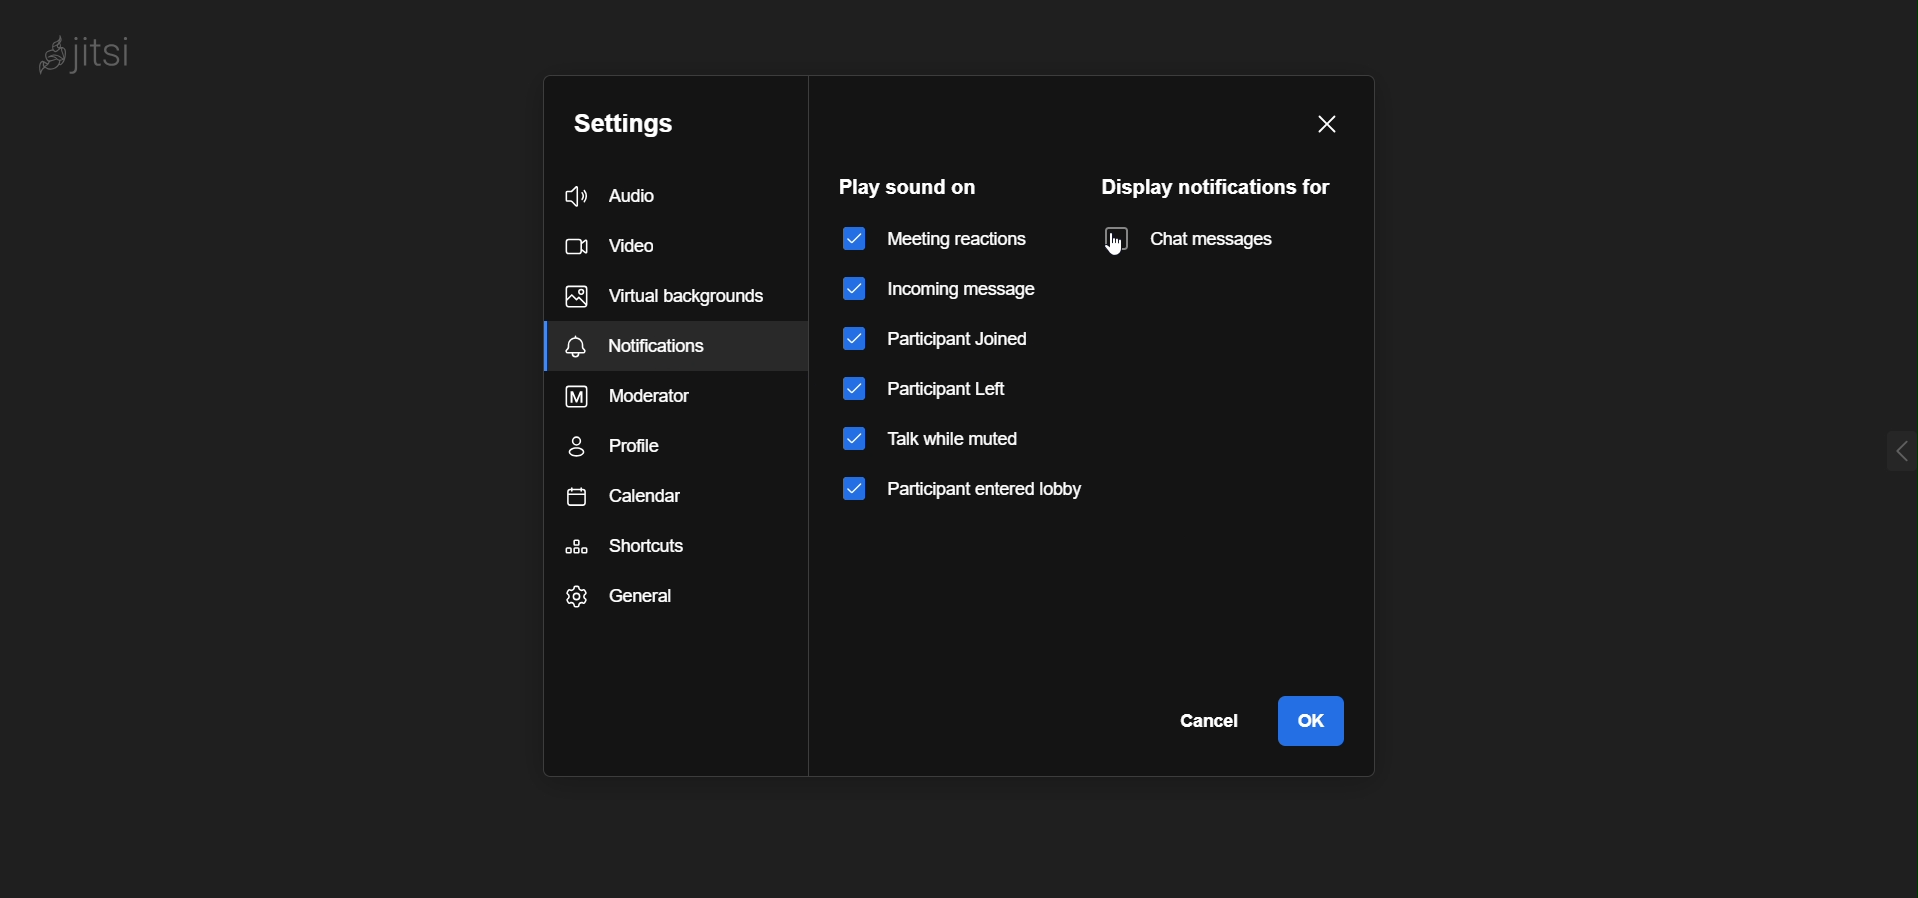 This screenshot has width=1918, height=898. What do you see at coordinates (936, 238) in the screenshot?
I see `meeting reactions` at bounding box center [936, 238].